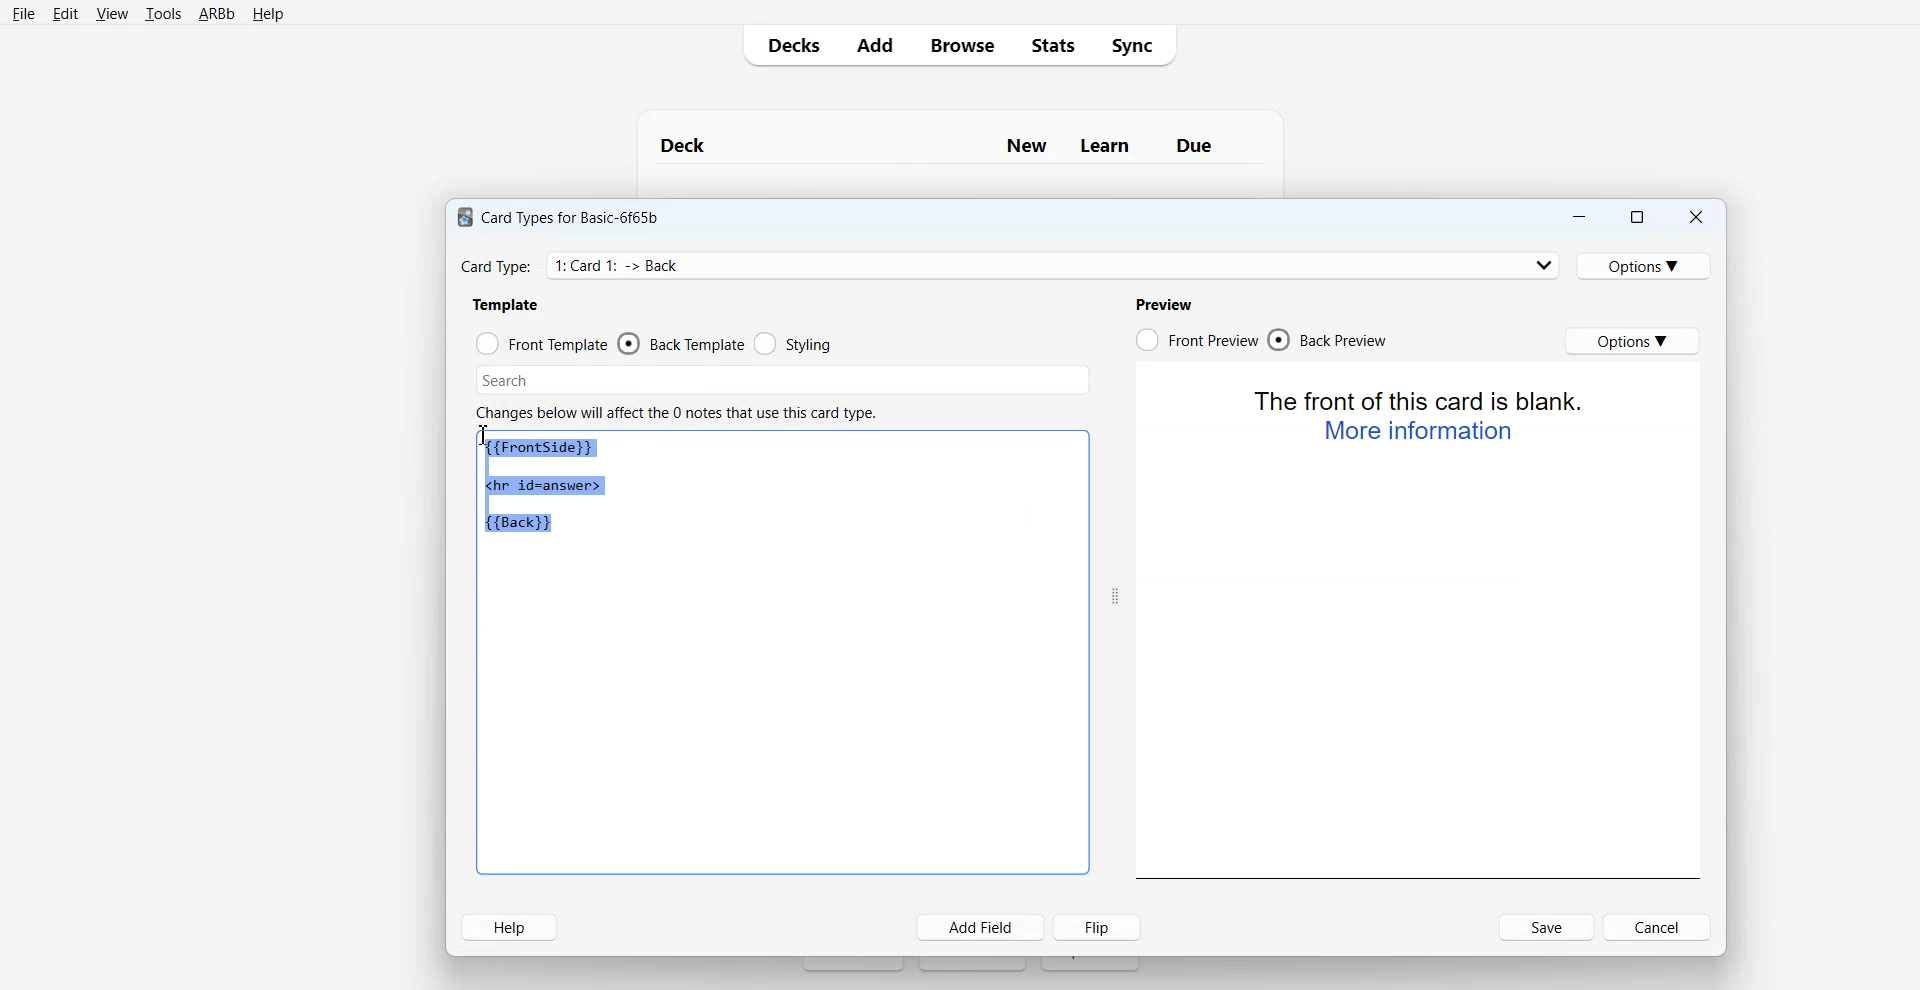 This screenshot has height=990, width=1920. I want to click on Drag handle, so click(1115, 596).